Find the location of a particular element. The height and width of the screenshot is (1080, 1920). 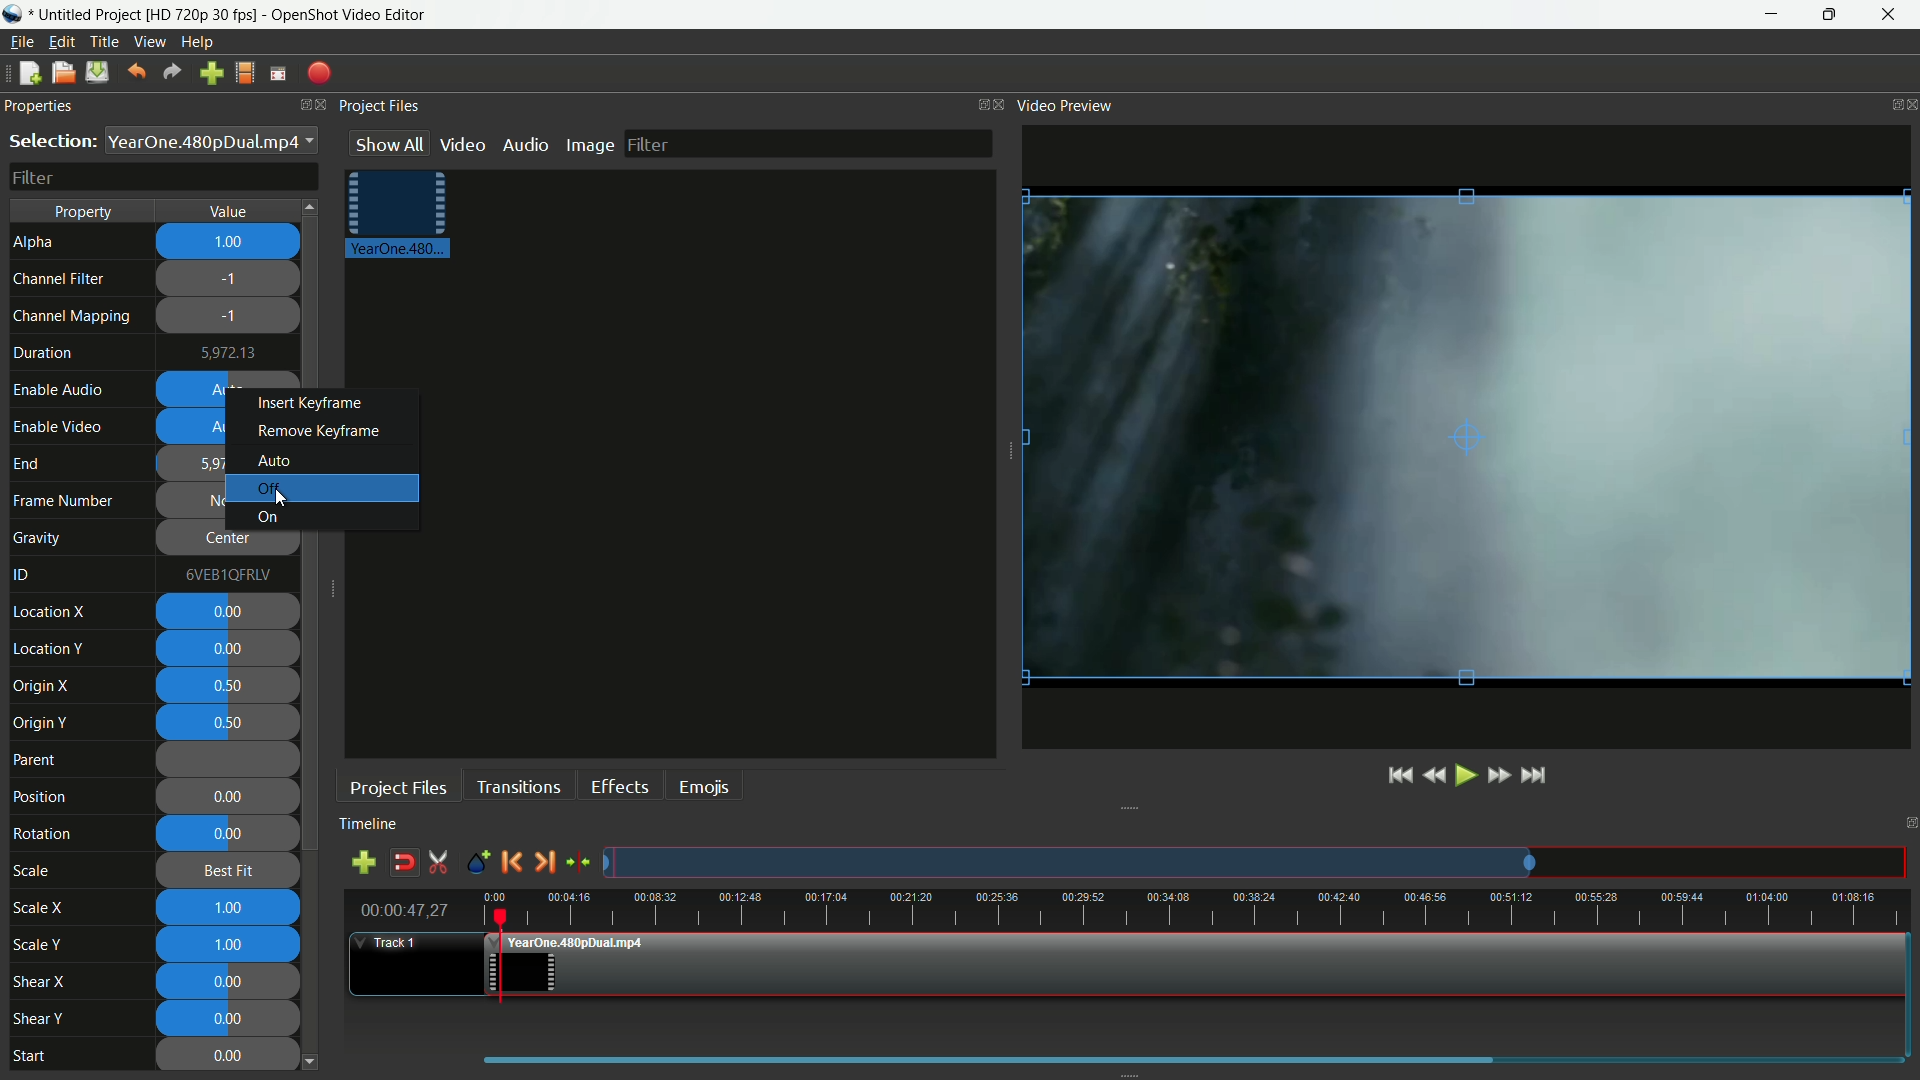

enable video is located at coordinates (58, 427).